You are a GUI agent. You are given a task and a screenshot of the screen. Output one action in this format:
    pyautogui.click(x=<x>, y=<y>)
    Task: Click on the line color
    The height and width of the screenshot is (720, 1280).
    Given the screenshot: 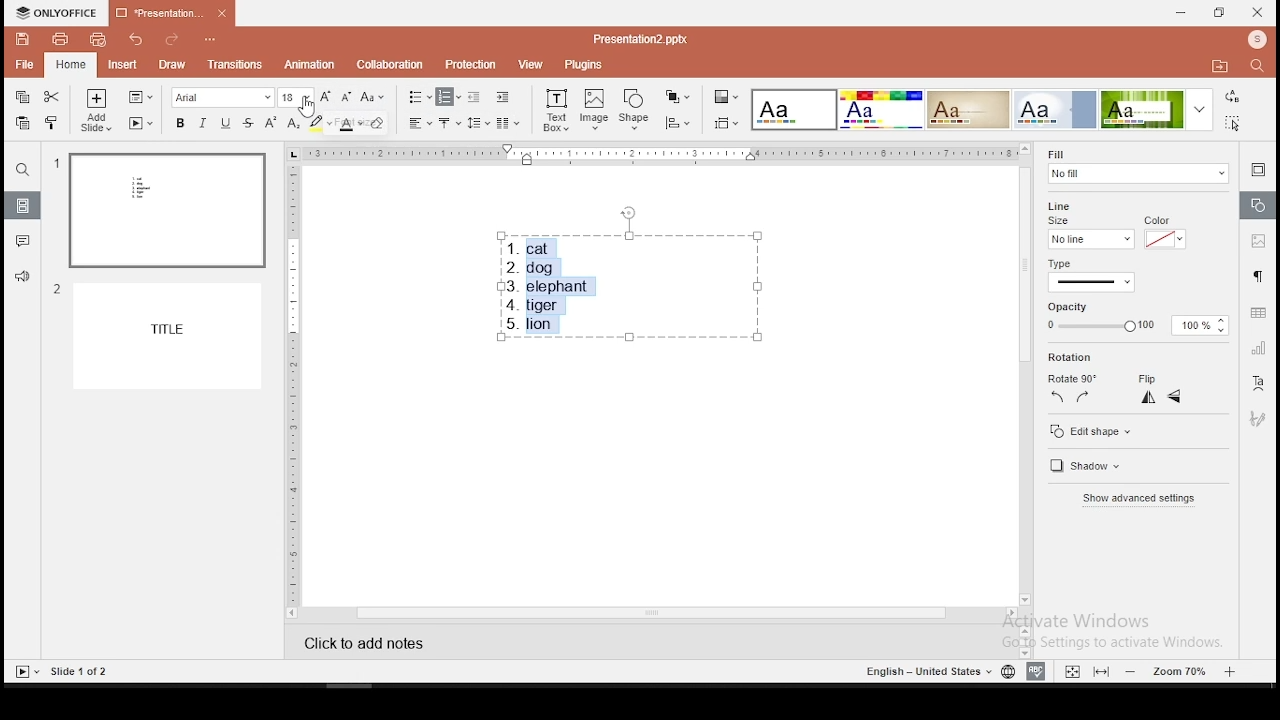 What is the action you would take?
    pyautogui.click(x=1163, y=233)
    